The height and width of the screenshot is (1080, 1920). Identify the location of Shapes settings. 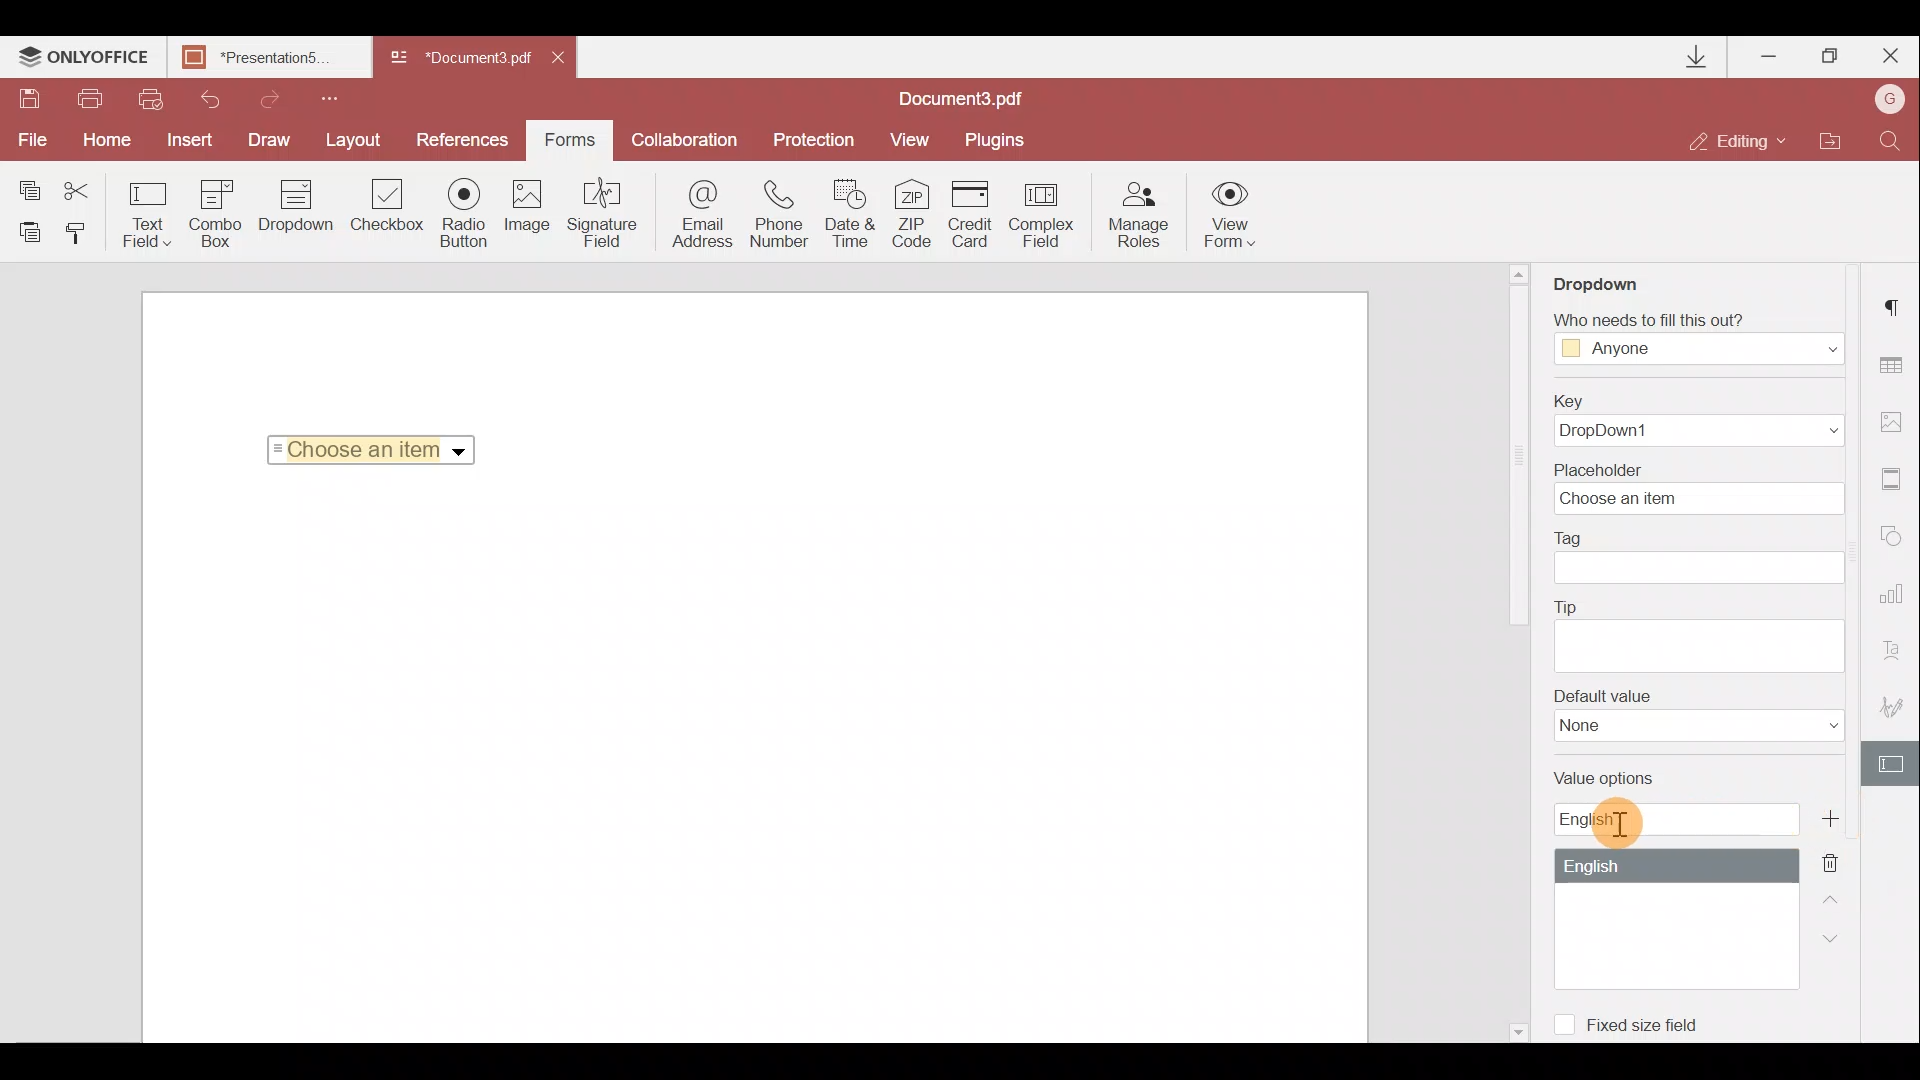
(1895, 540).